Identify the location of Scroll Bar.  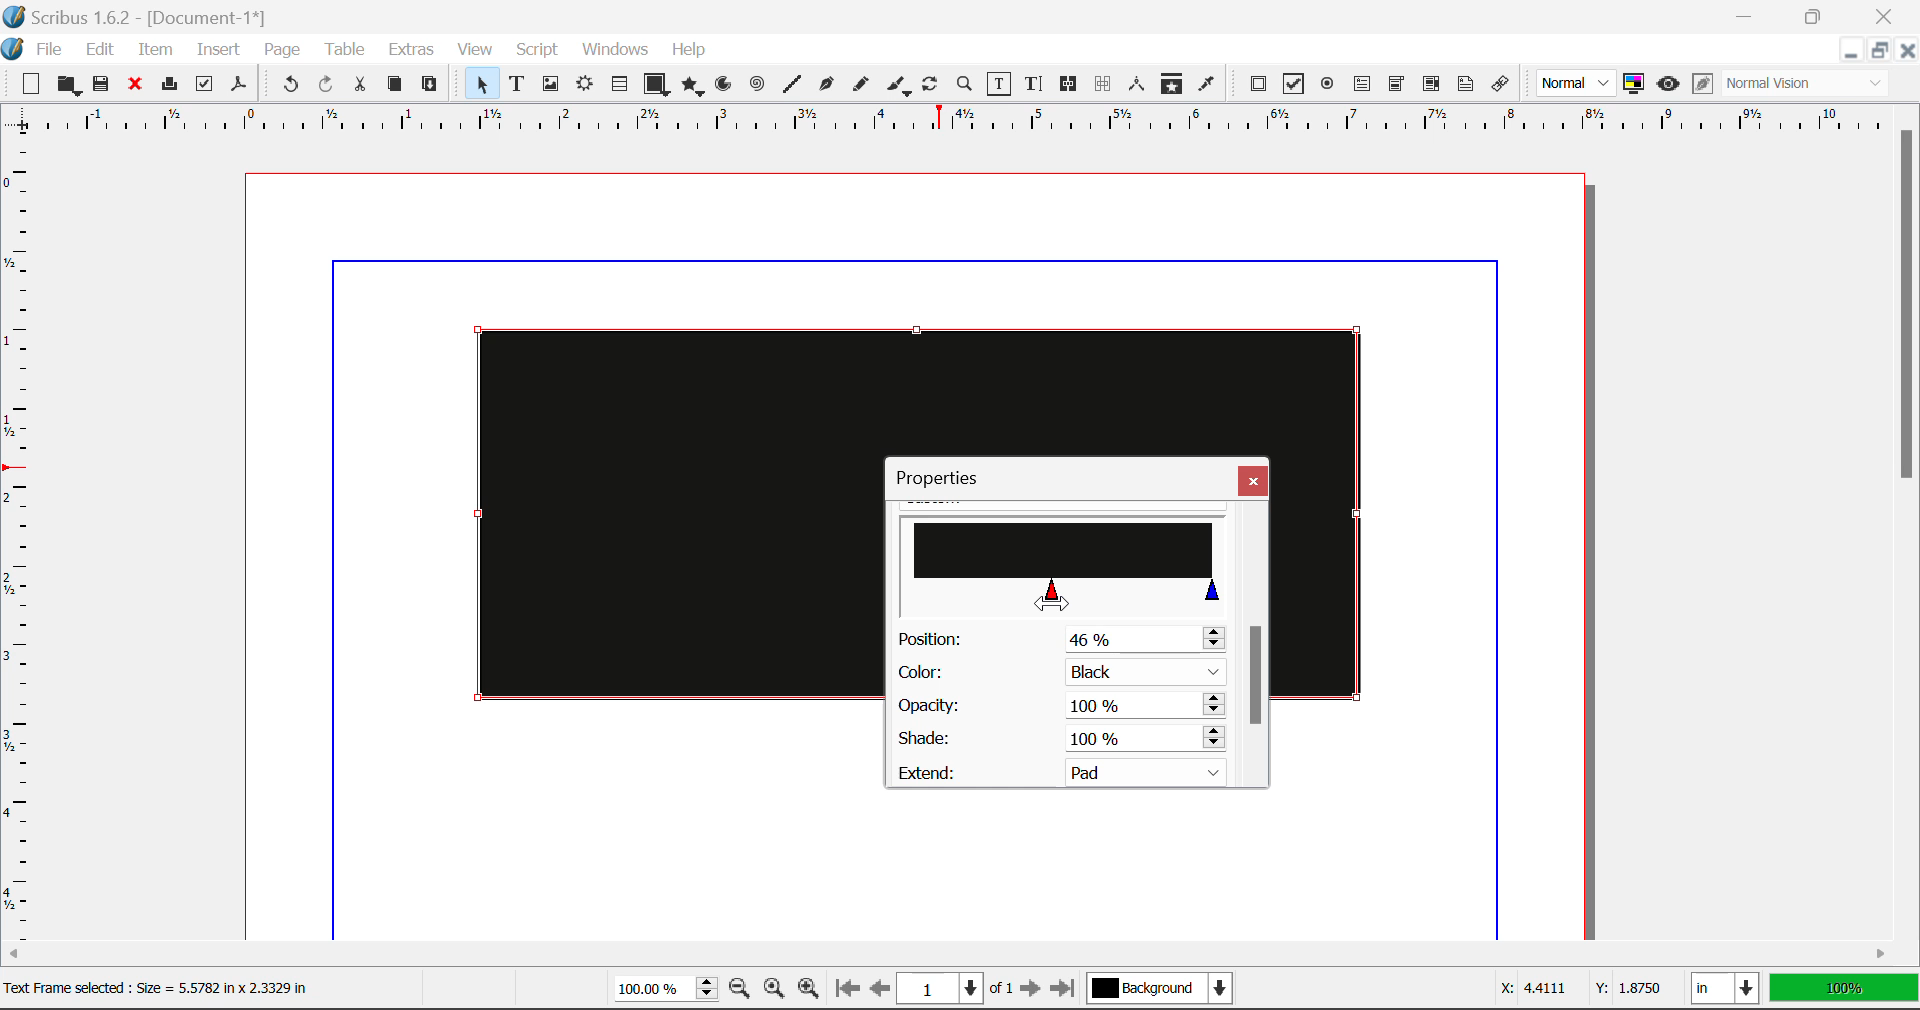
(1908, 522).